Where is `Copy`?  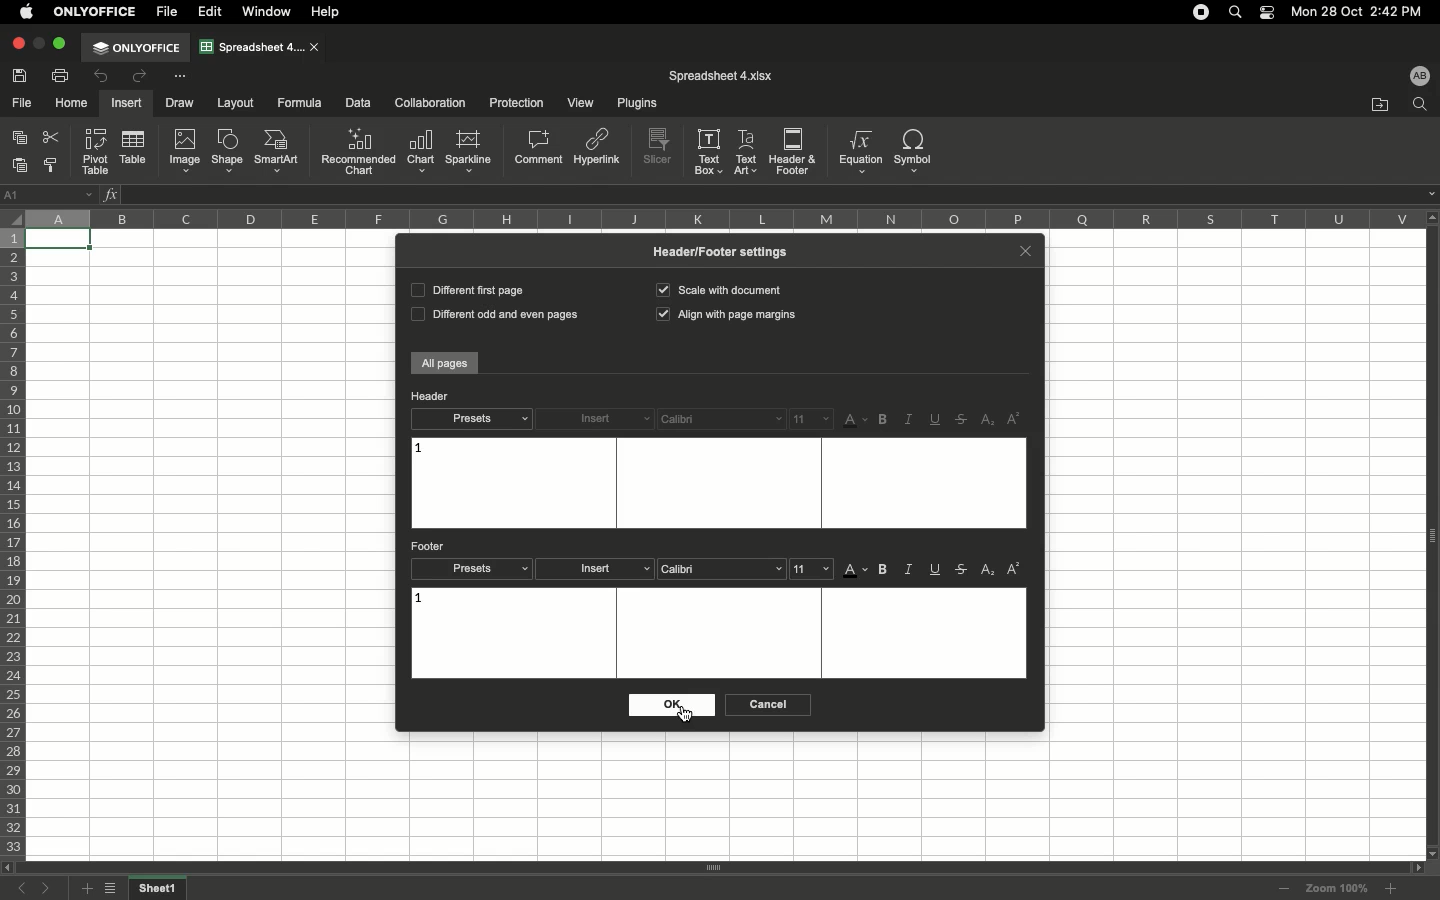
Copy is located at coordinates (22, 139).